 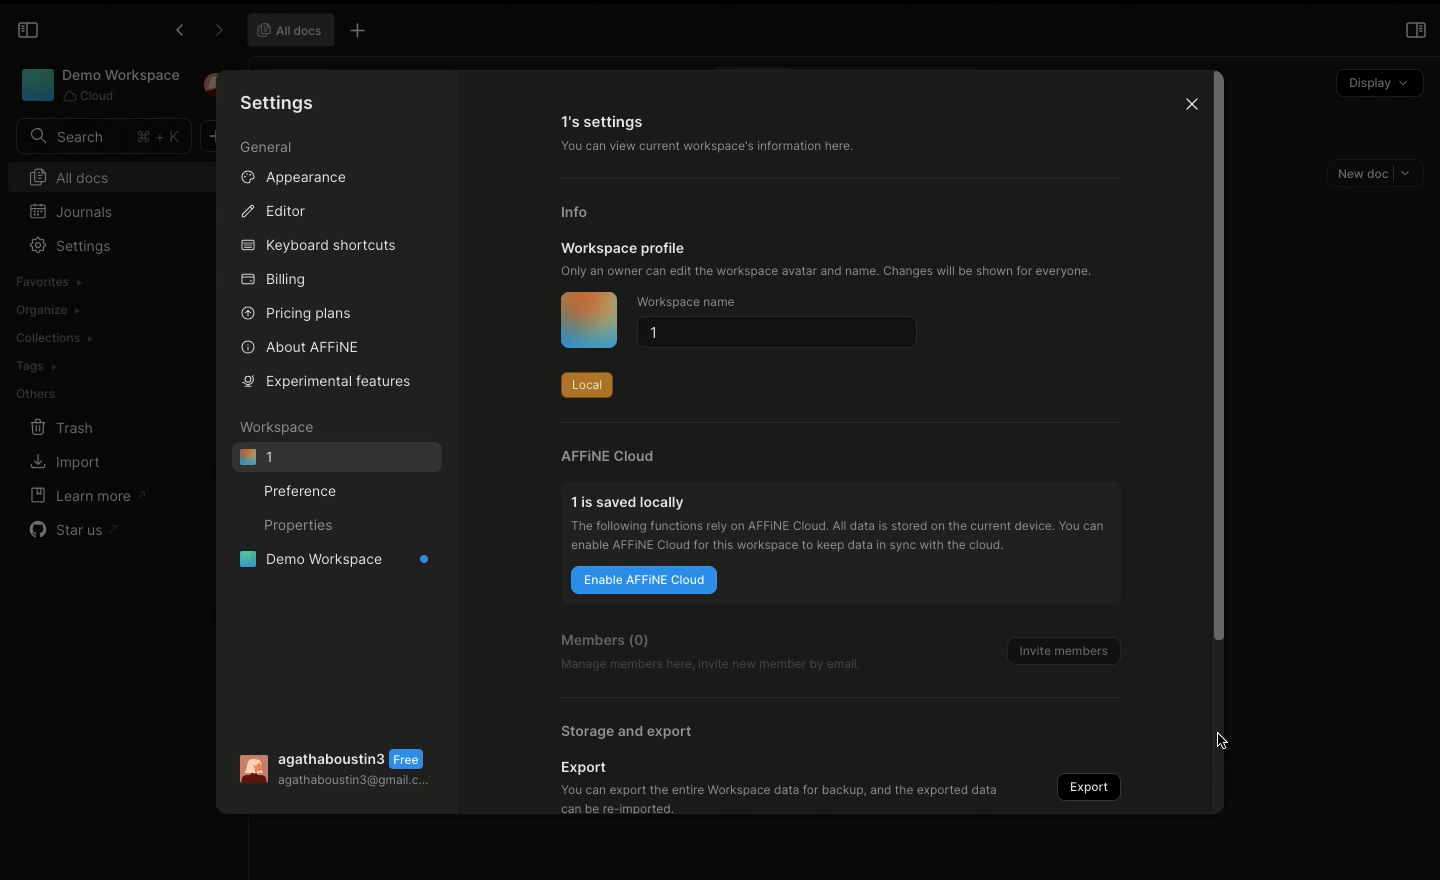 I want to click on Editor, so click(x=276, y=212).